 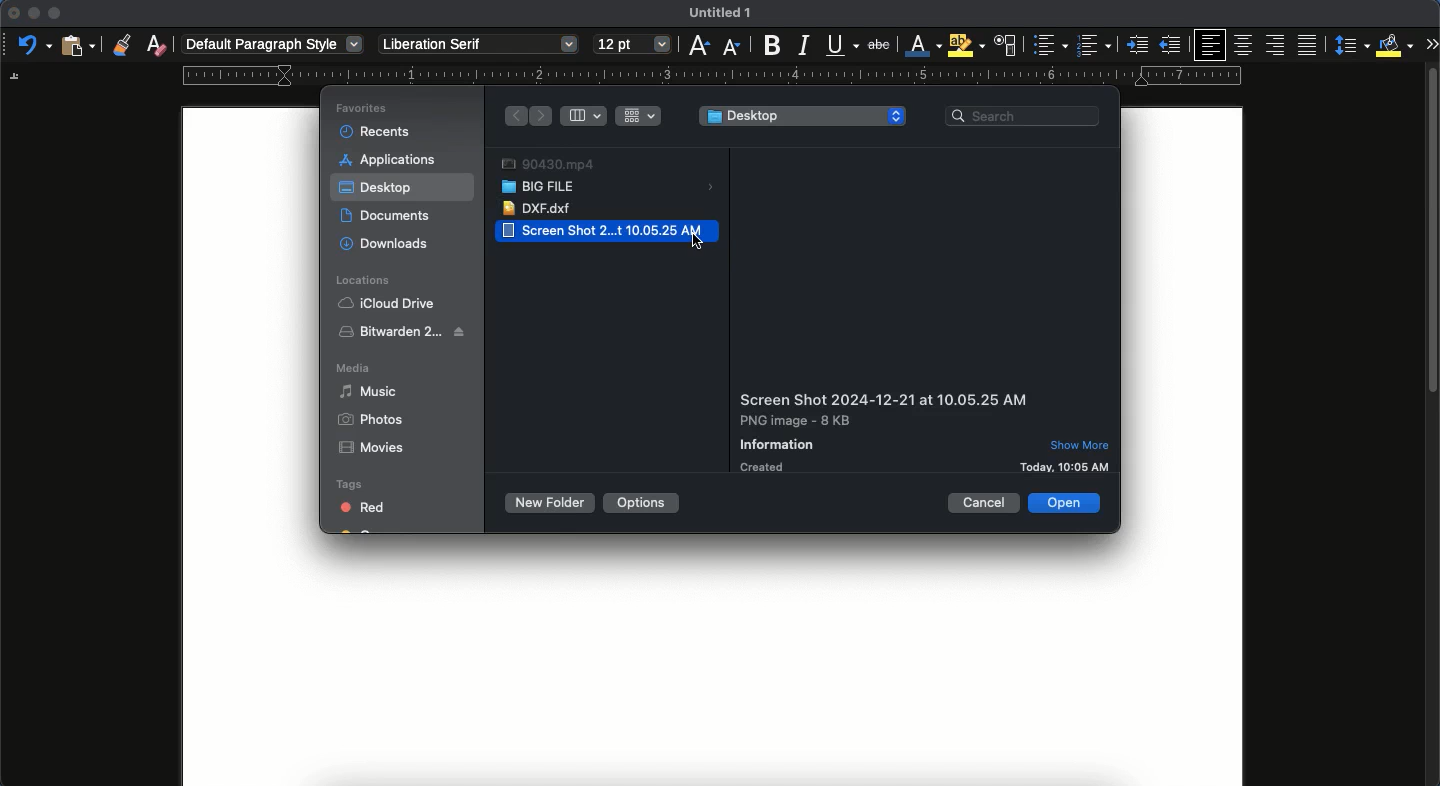 I want to click on unindented, so click(x=1172, y=45).